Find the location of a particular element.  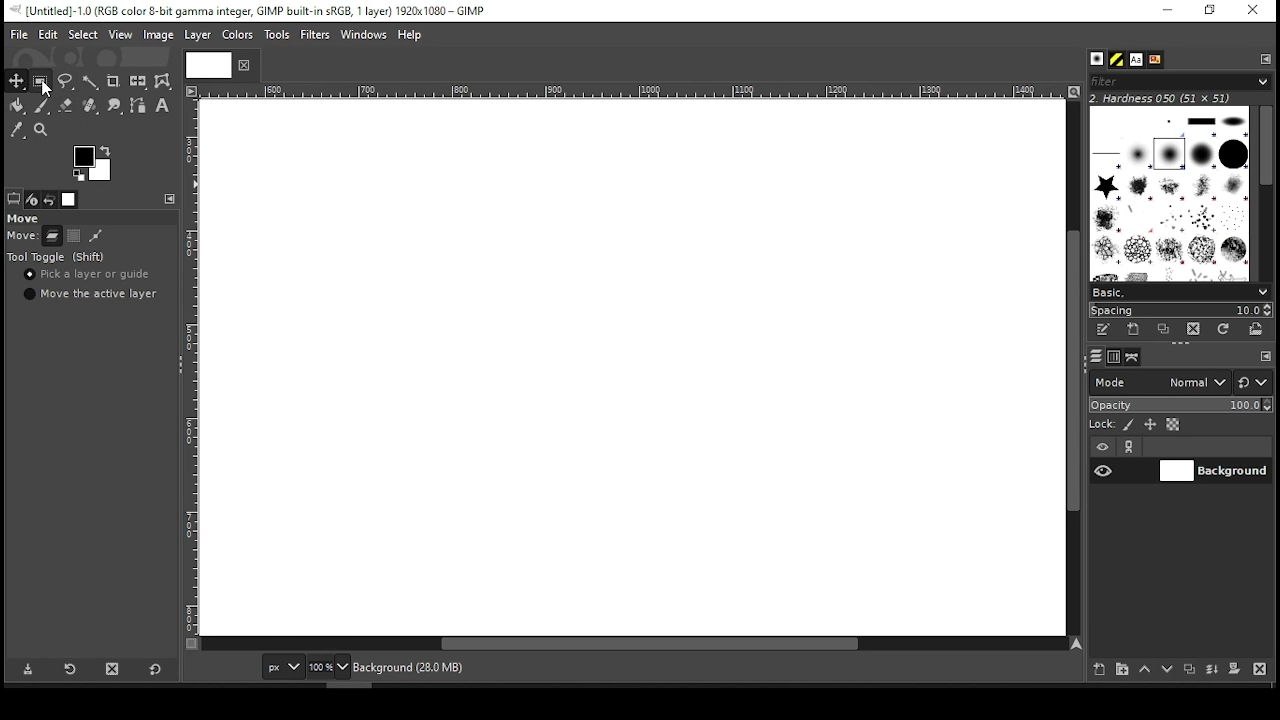

zoom level is located at coordinates (328, 669).